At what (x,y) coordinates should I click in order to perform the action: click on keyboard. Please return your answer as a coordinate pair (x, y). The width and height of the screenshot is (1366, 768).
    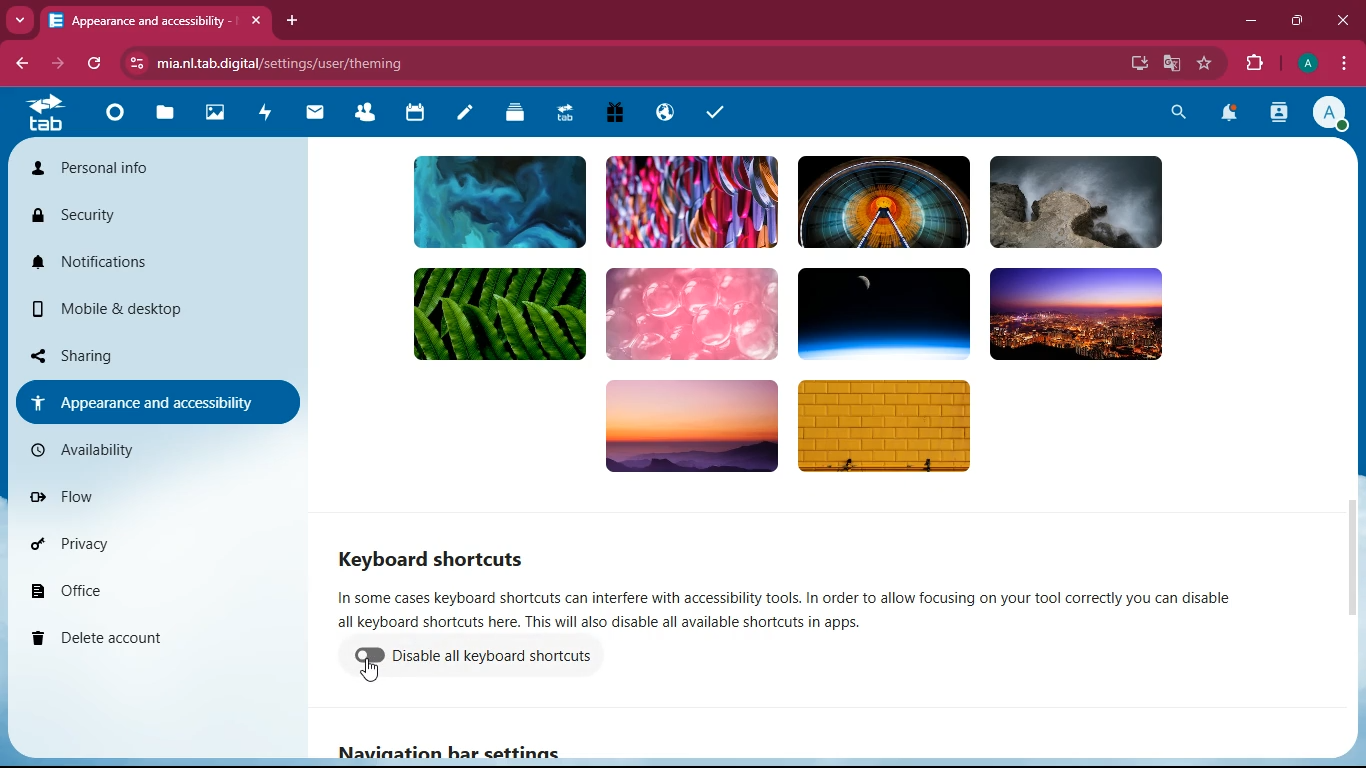
    Looking at the image, I should click on (437, 555).